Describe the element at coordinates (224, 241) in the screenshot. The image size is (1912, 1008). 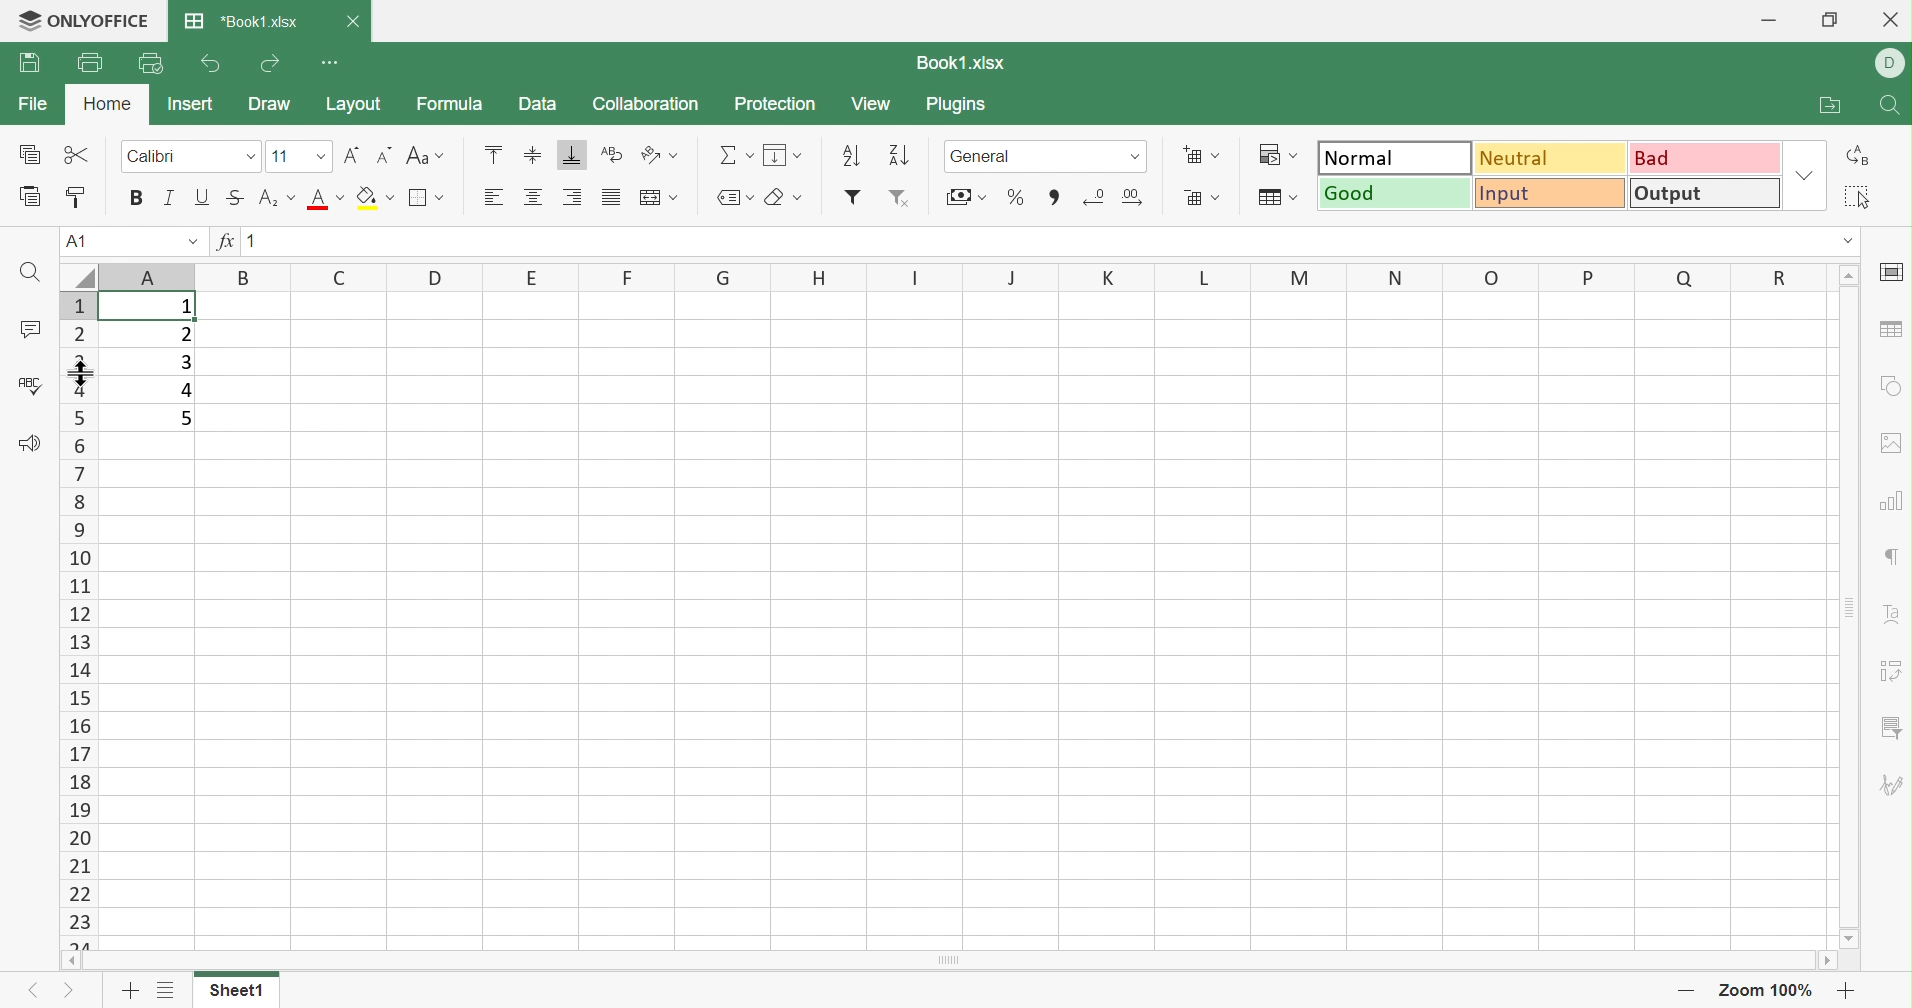
I see `` at that location.